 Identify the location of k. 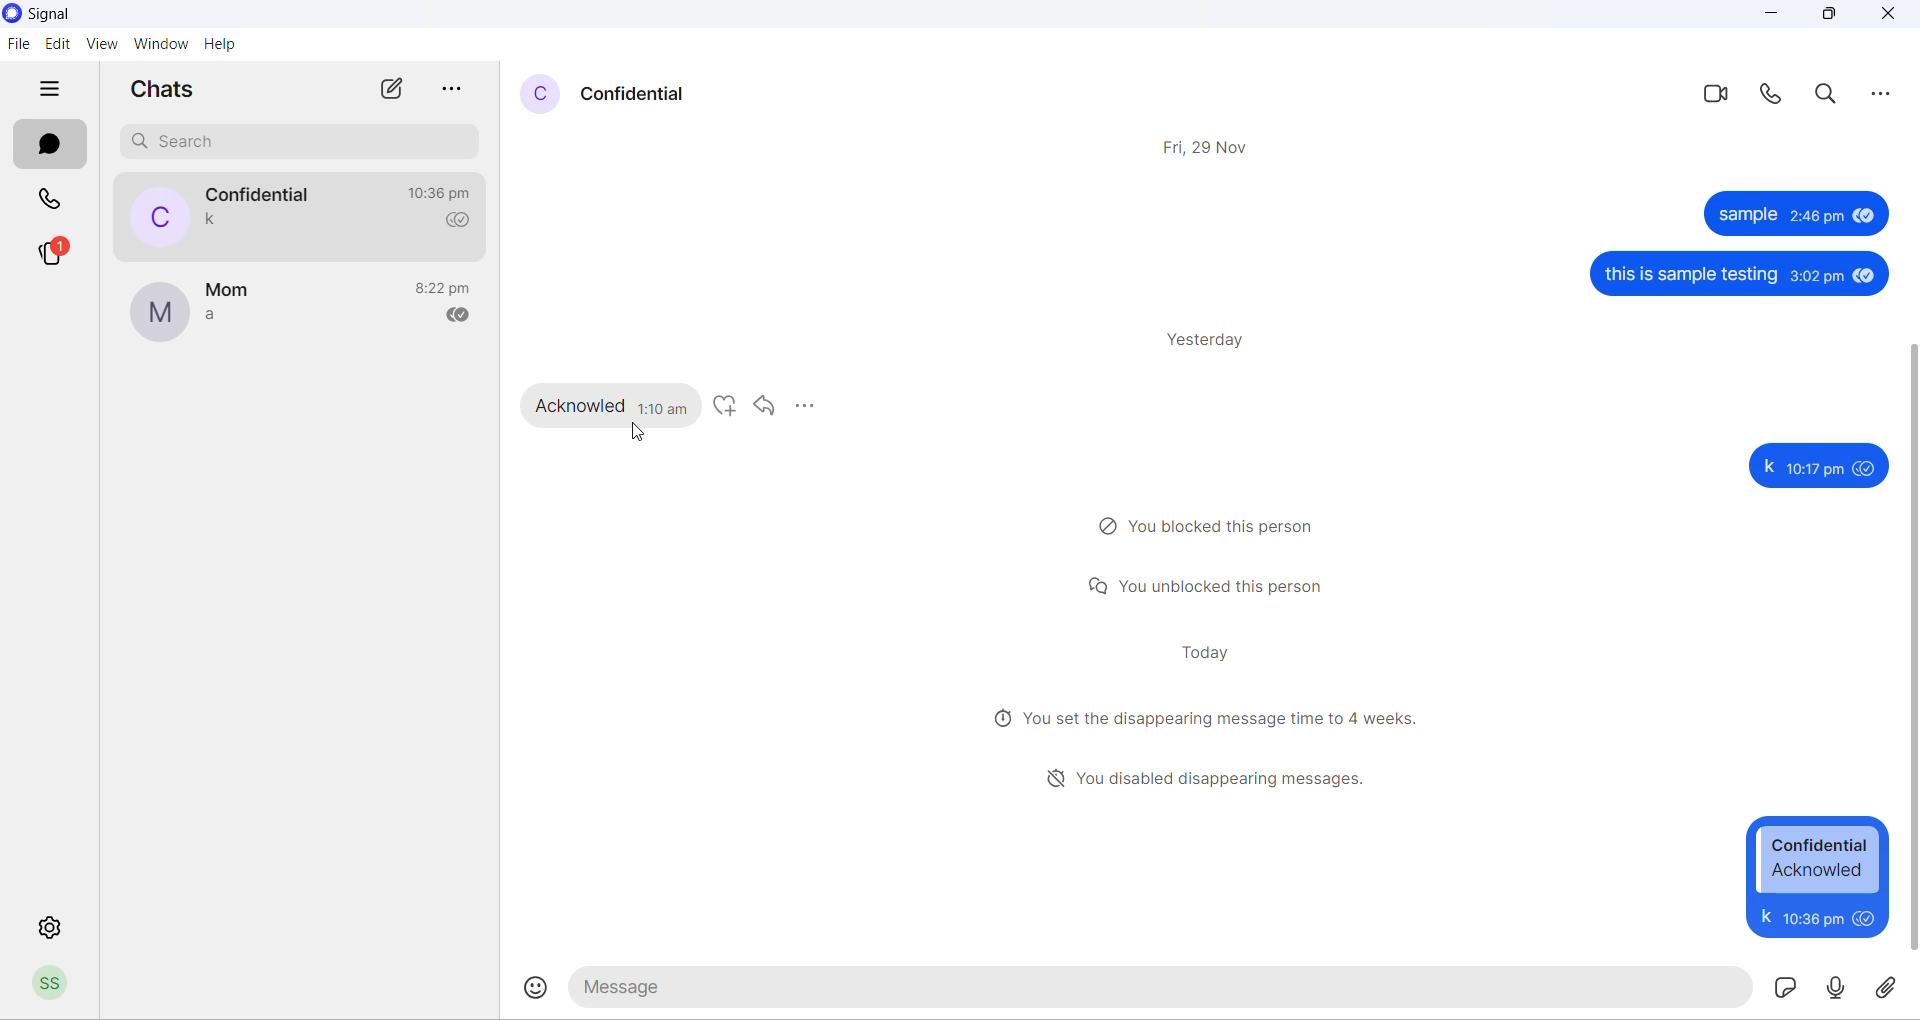
(1765, 917).